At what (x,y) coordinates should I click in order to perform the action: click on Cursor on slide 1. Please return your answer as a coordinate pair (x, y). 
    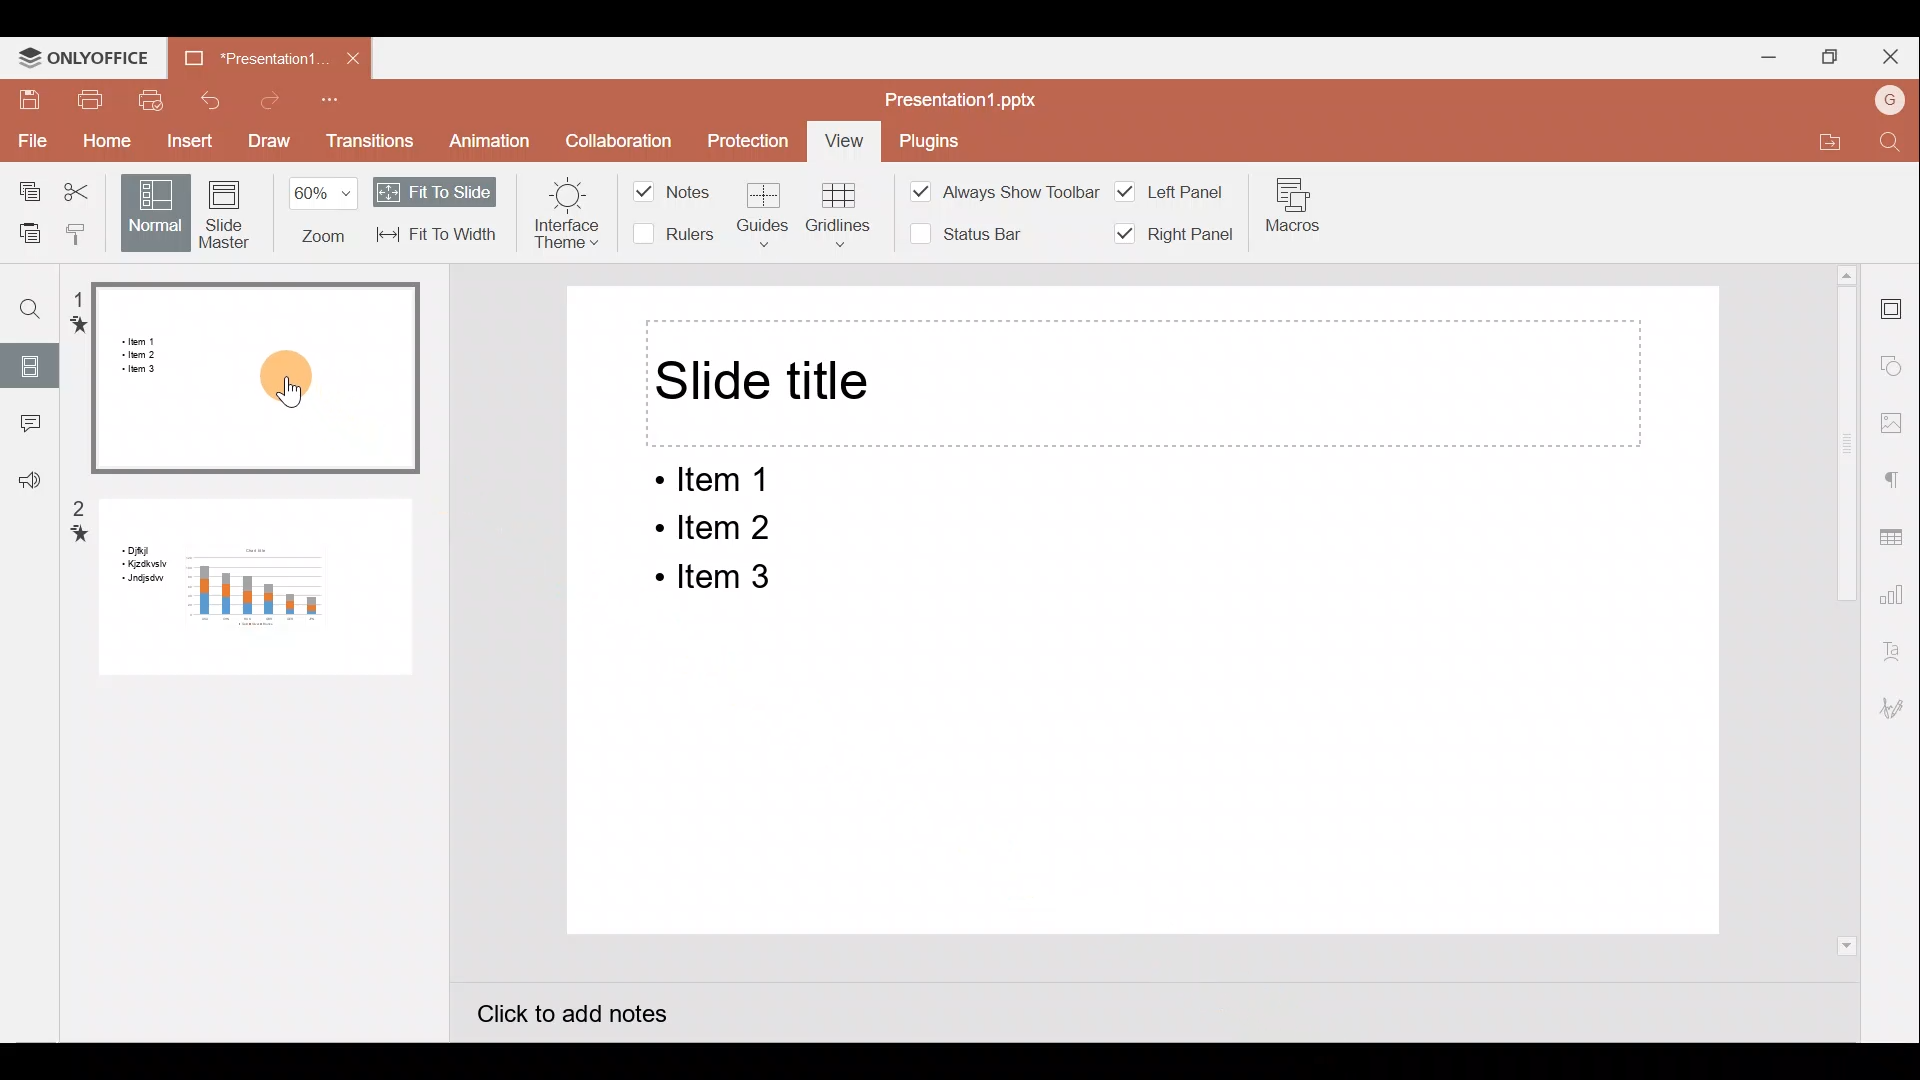
    Looking at the image, I should click on (295, 377).